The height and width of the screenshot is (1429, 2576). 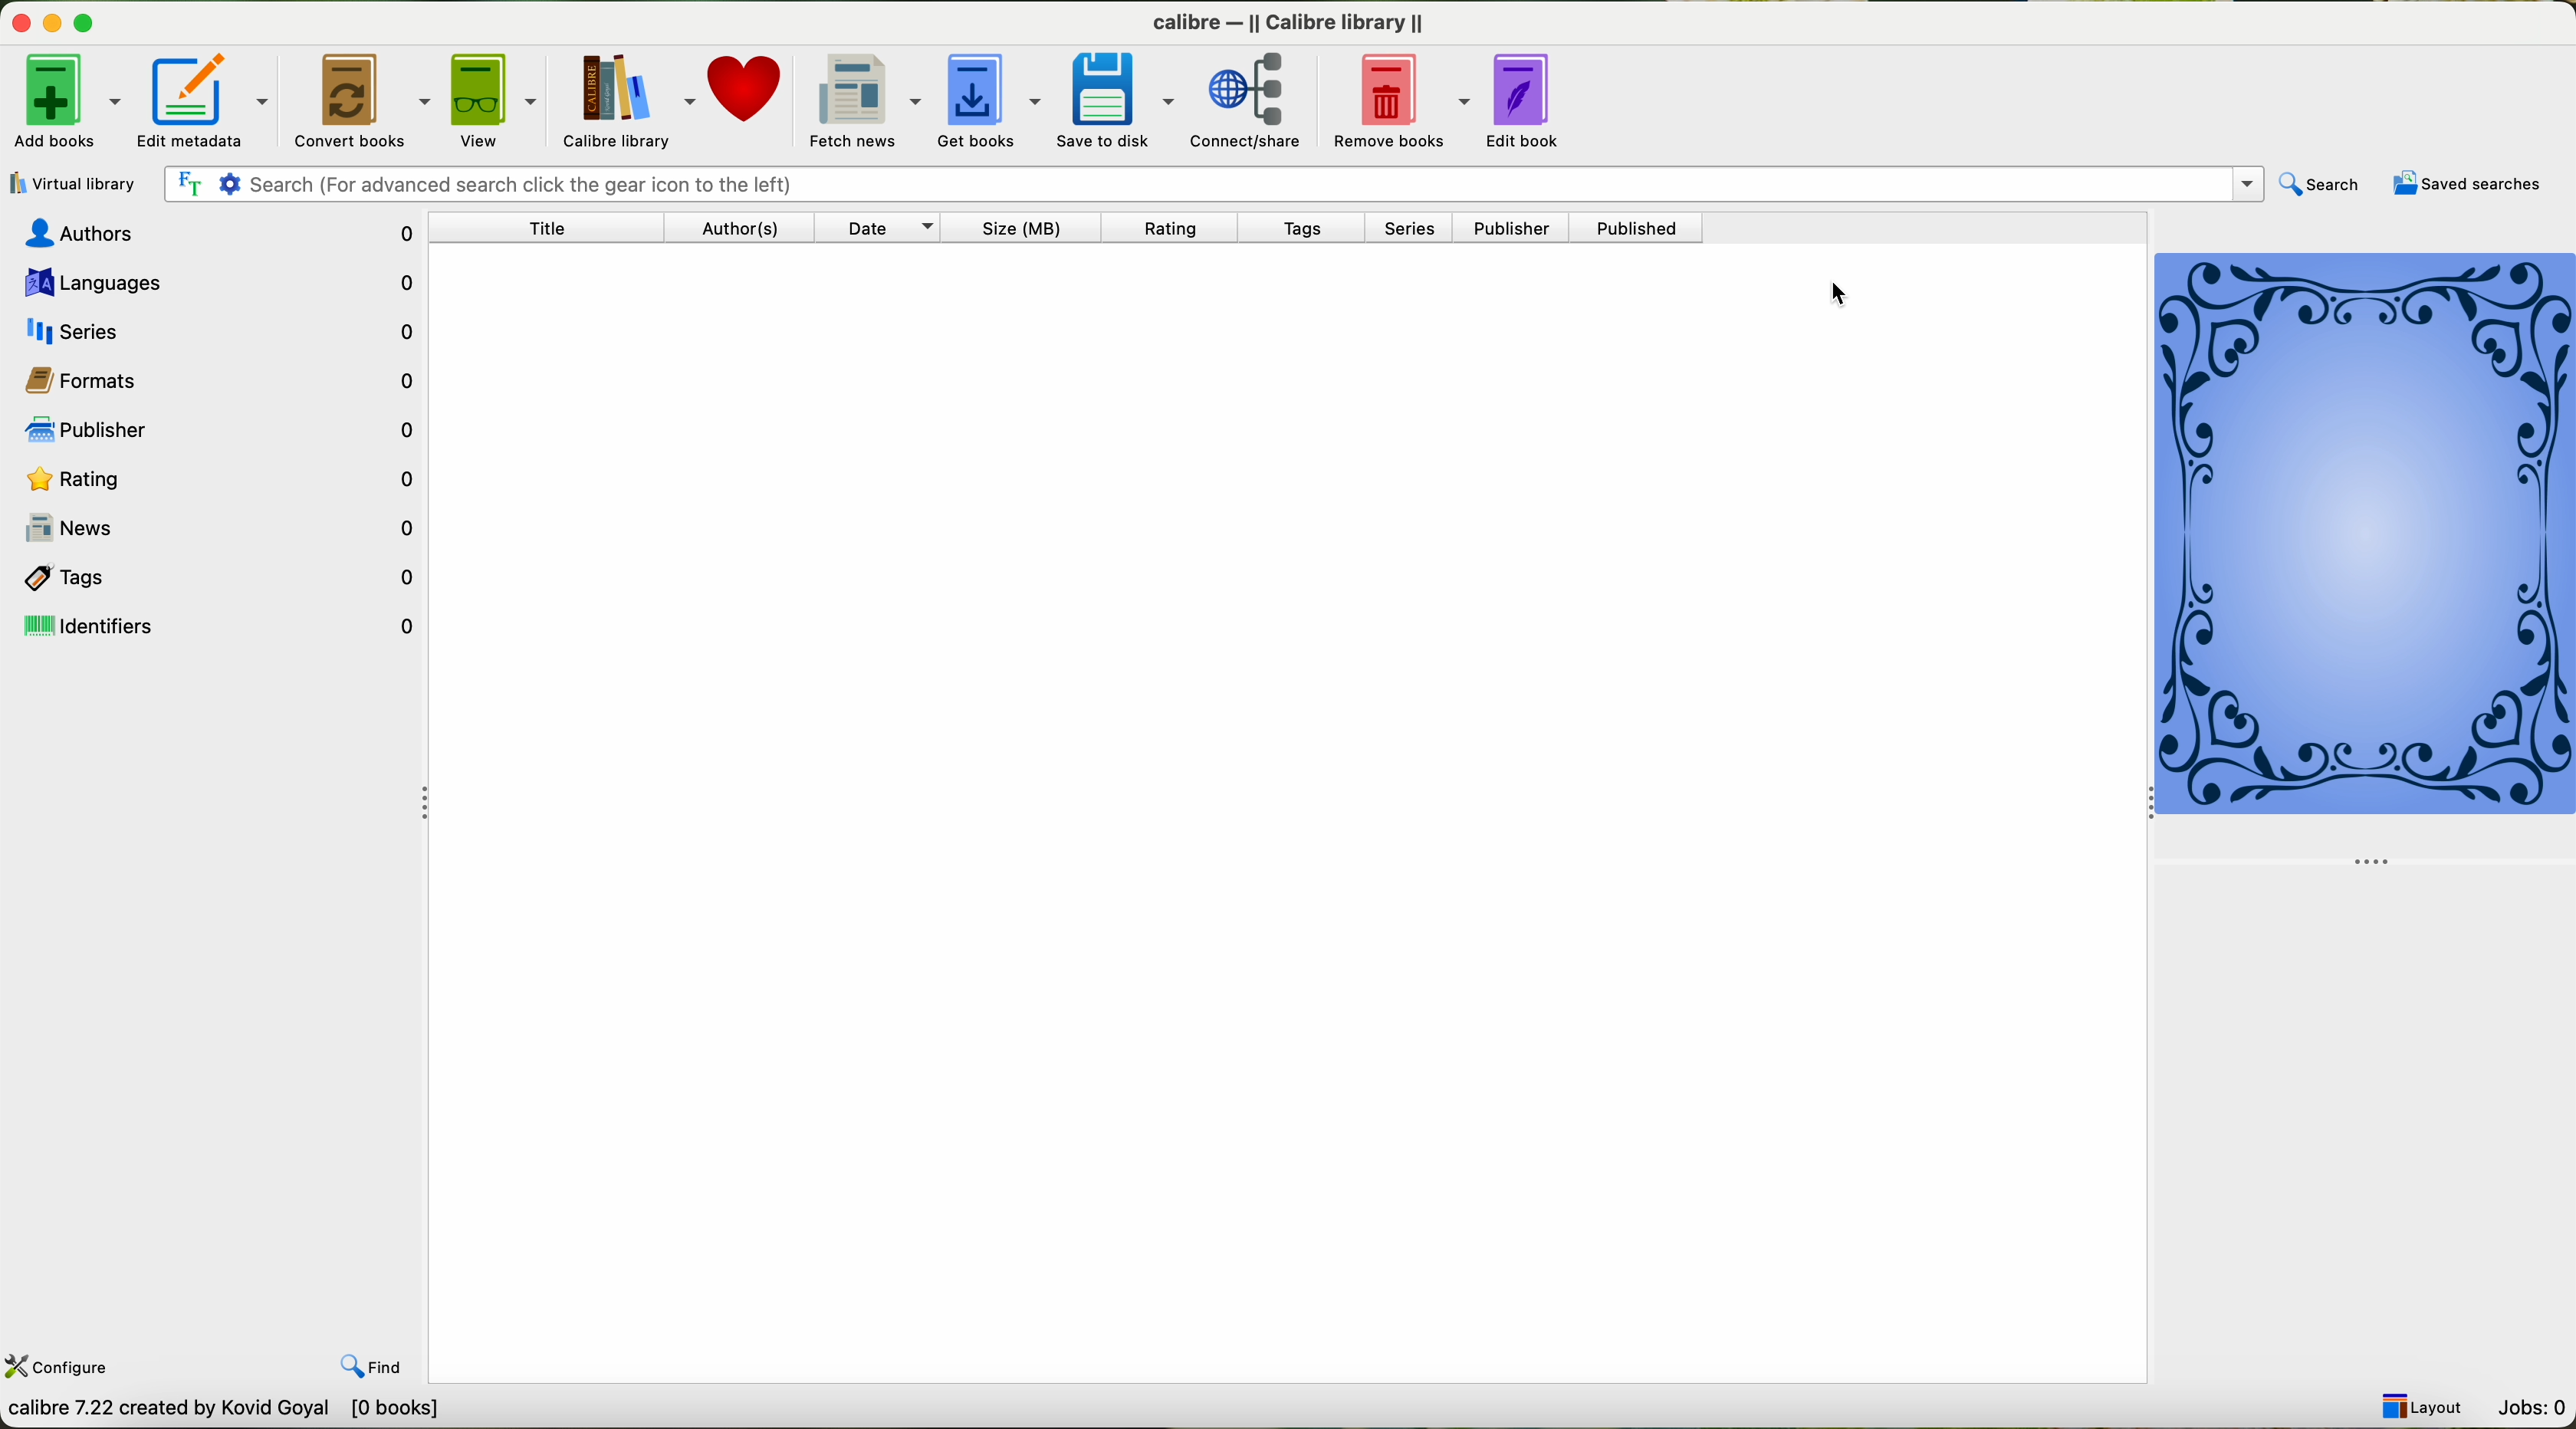 What do you see at coordinates (53, 22) in the screenshot?
I see `minimize` at bounding box center [53, 22].